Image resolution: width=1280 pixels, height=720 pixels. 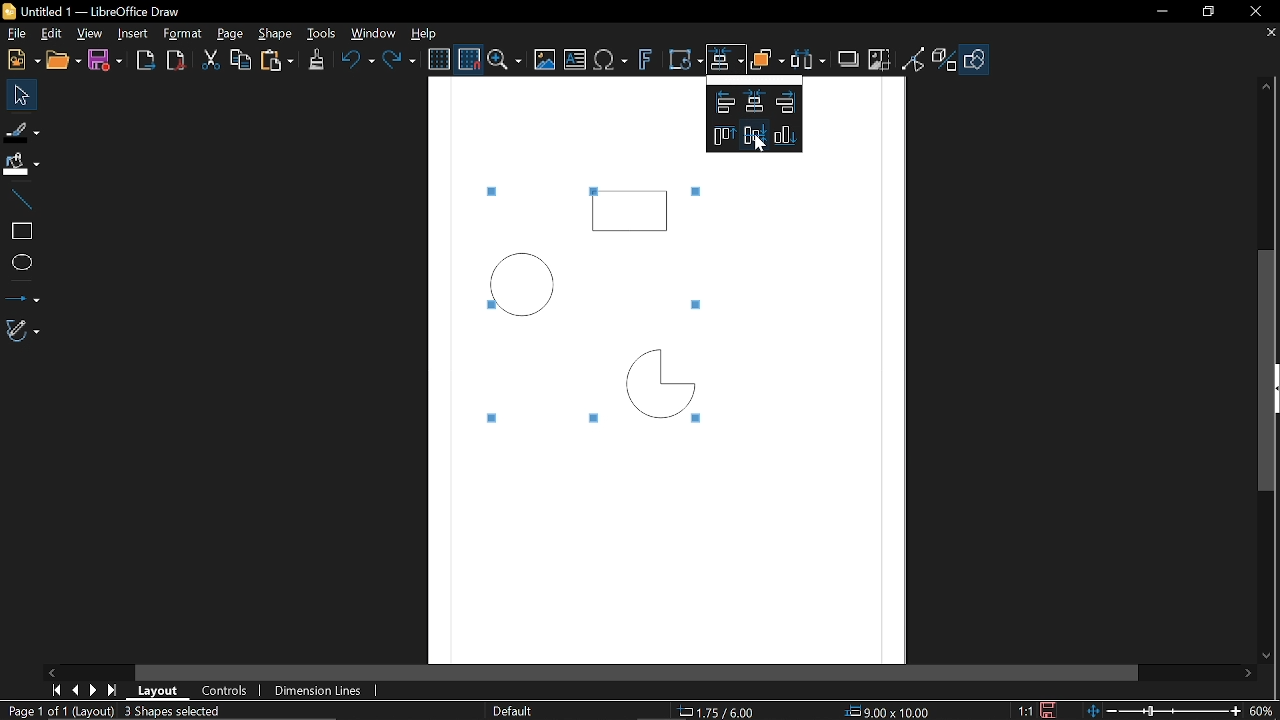 What do you see at coordinates (525, 283) in the screenshot?
I see `Circle` at bounding box center [525, 283].